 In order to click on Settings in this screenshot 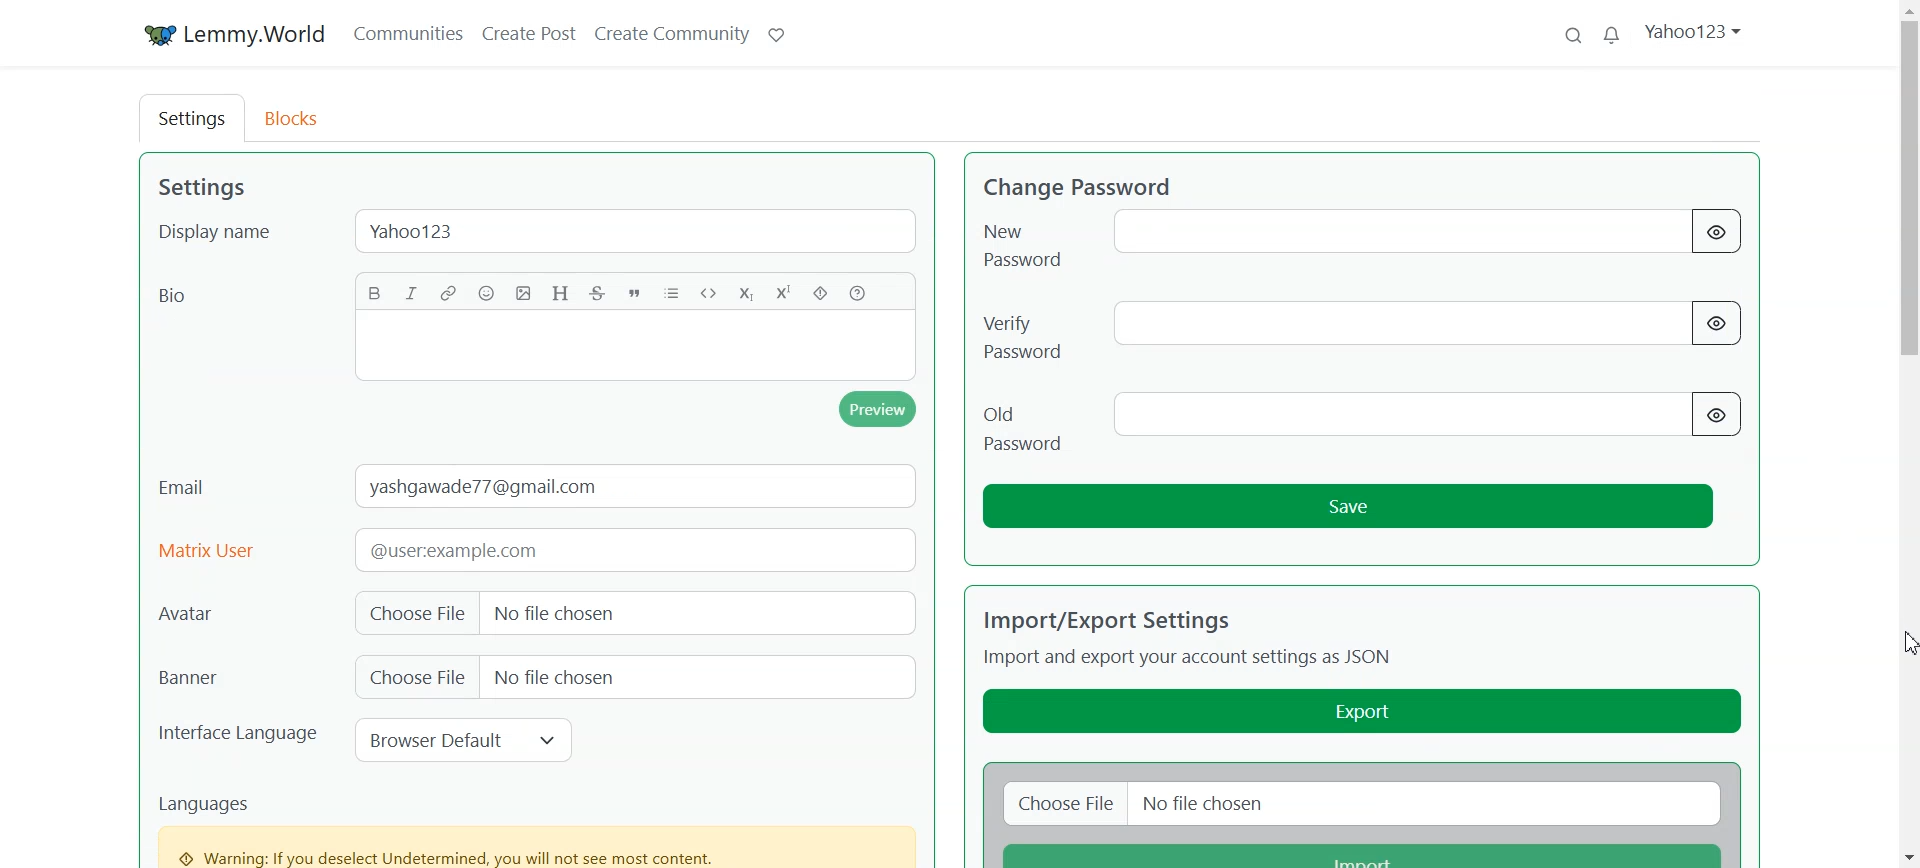, I will do `click(208, 188)`.